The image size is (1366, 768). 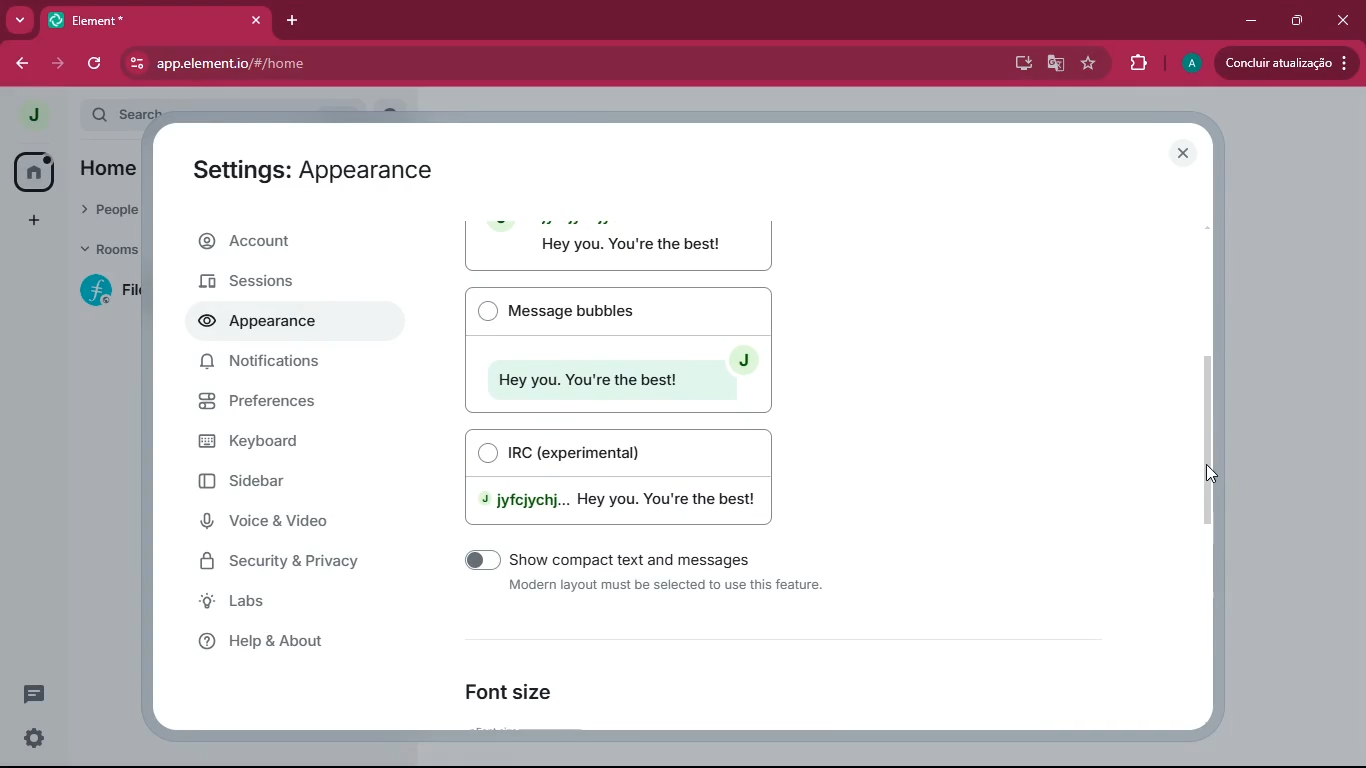 I want to click on search, so click(x=127, y=114).